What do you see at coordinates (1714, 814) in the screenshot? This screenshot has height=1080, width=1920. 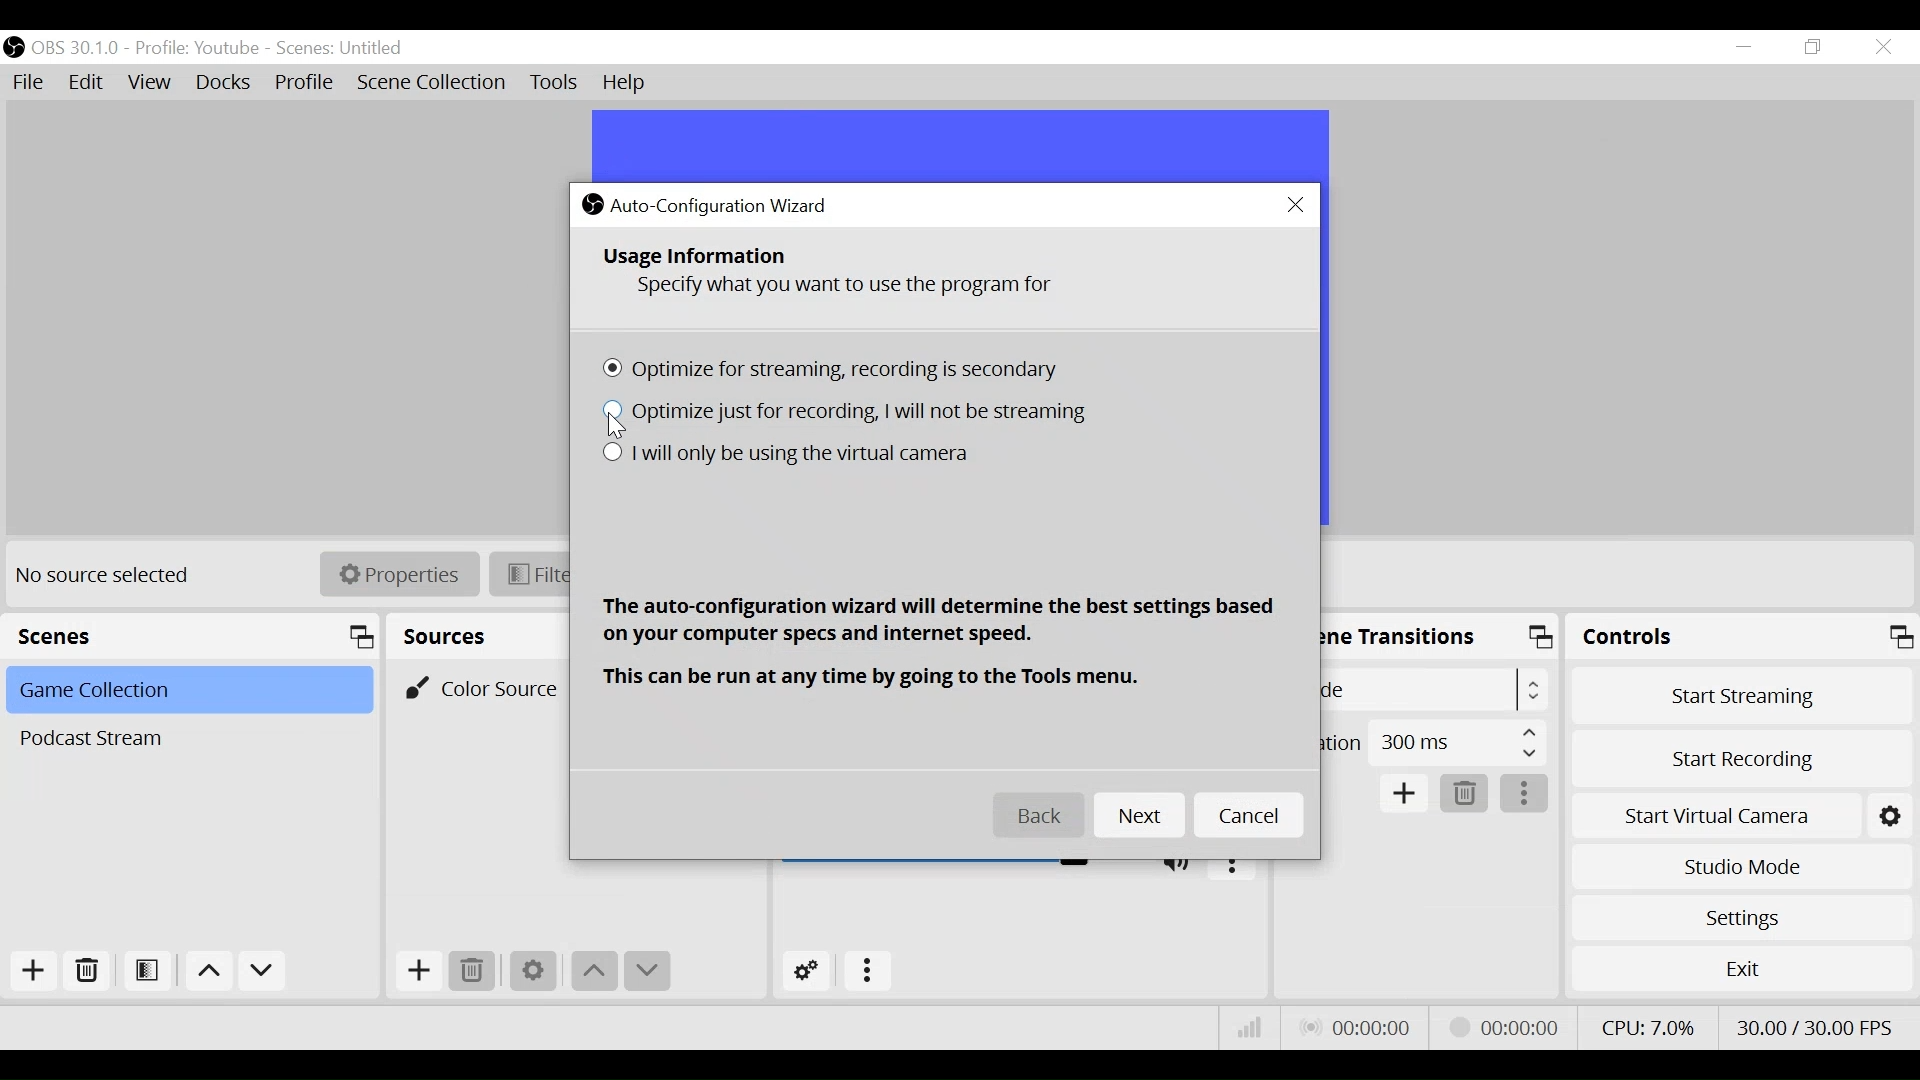 I see `Start Virtual Camera` at bounding box center [1714, 814].